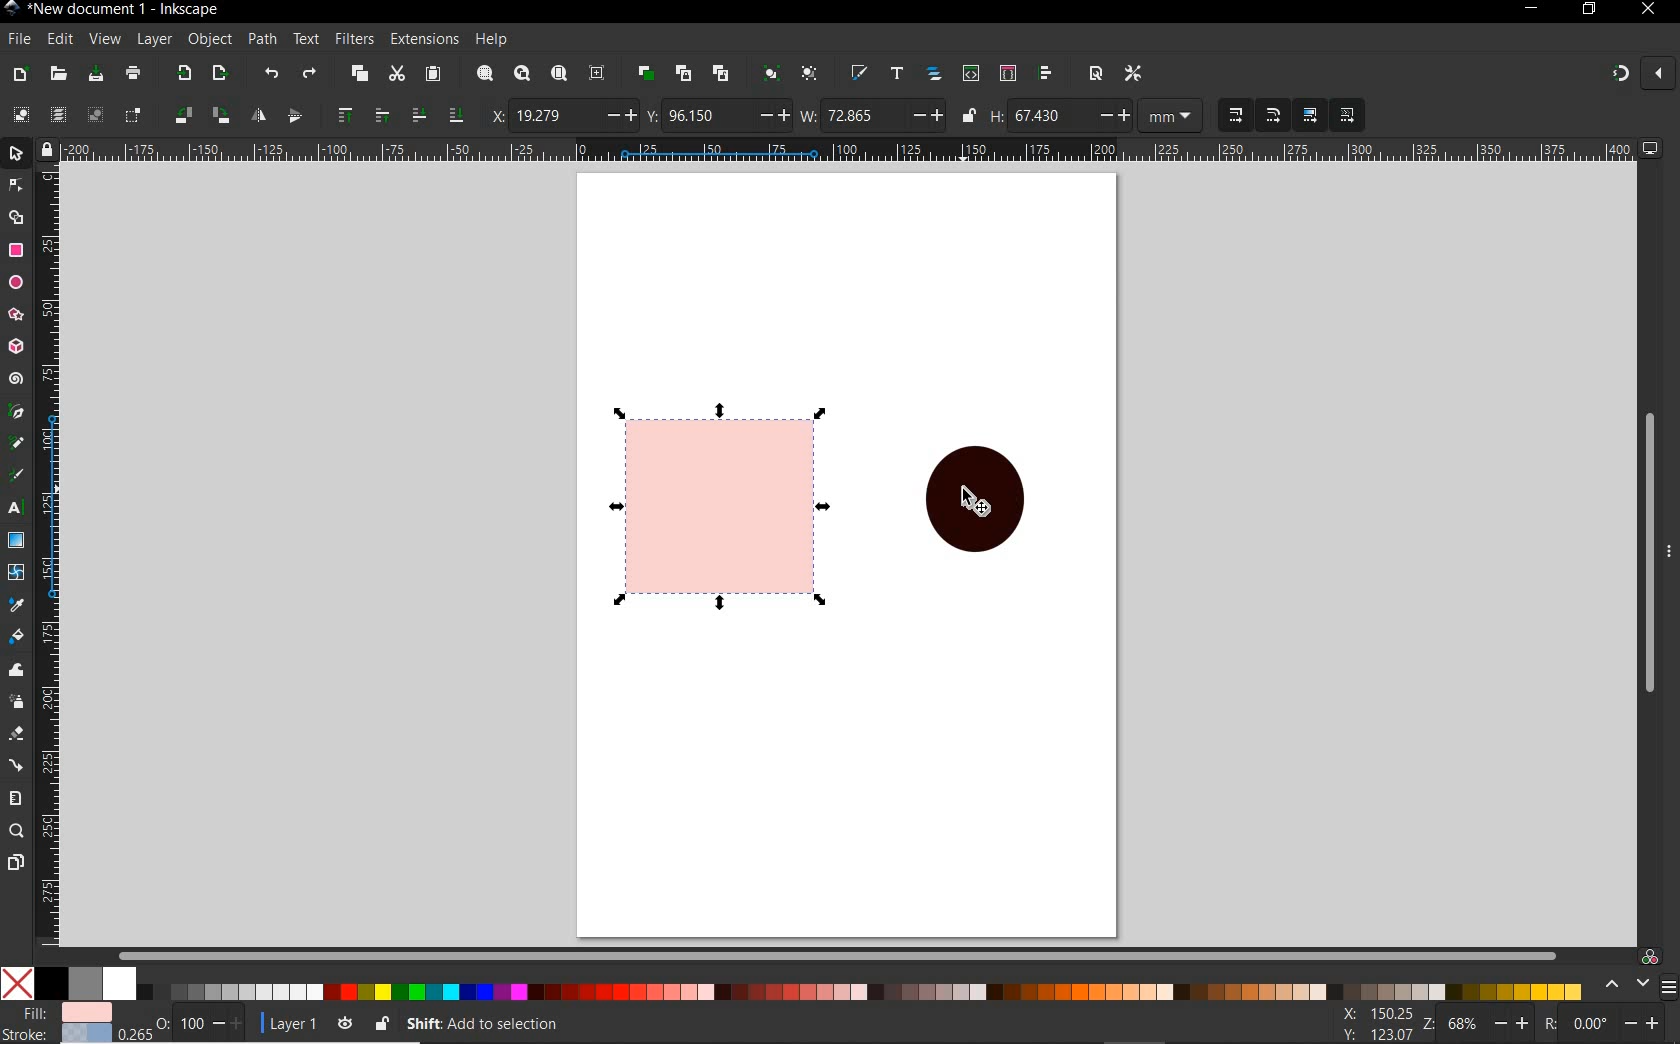  What do you see at coordinates (15, 735) in the screenshot?
I see `eraser tool` at bounding box center [15, 735].